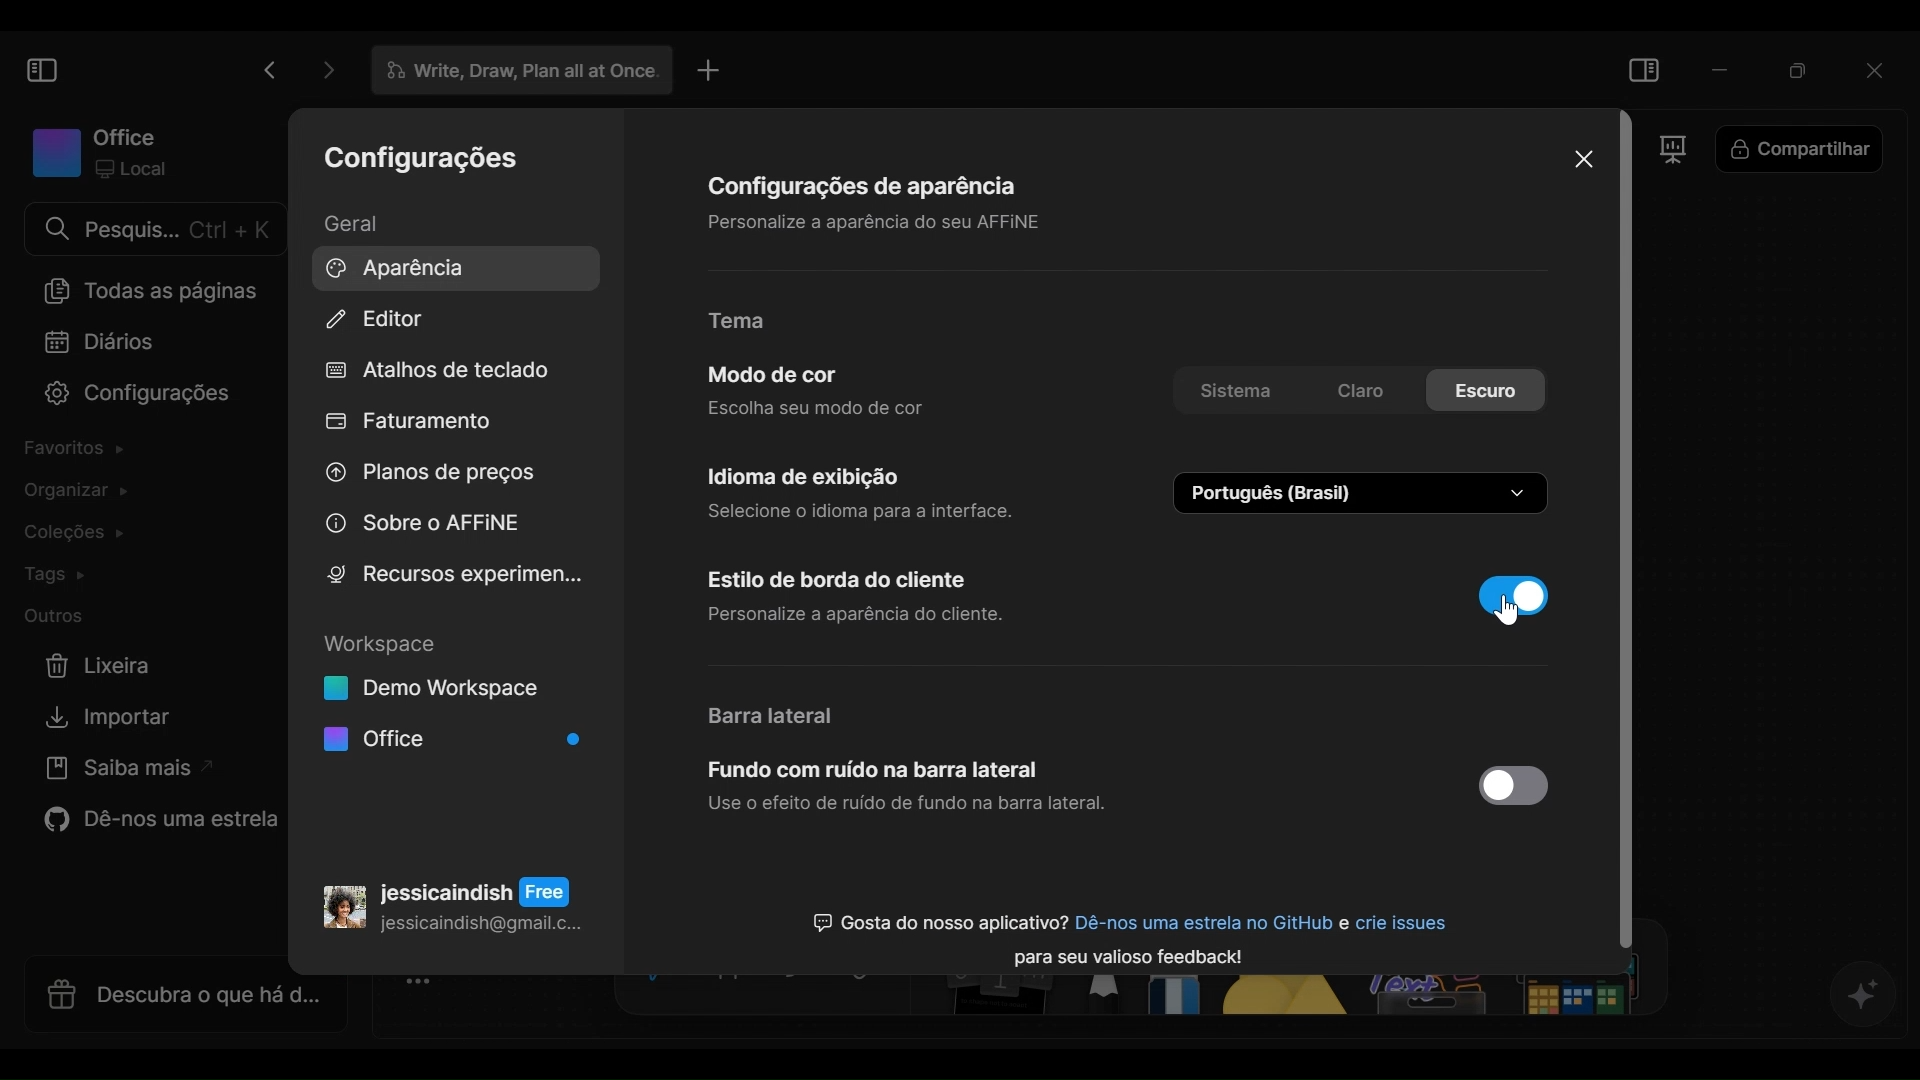  What do you see at coordinates (101, 343) in the screenshot?
I see `Journal` at bounding box center [101, 343].